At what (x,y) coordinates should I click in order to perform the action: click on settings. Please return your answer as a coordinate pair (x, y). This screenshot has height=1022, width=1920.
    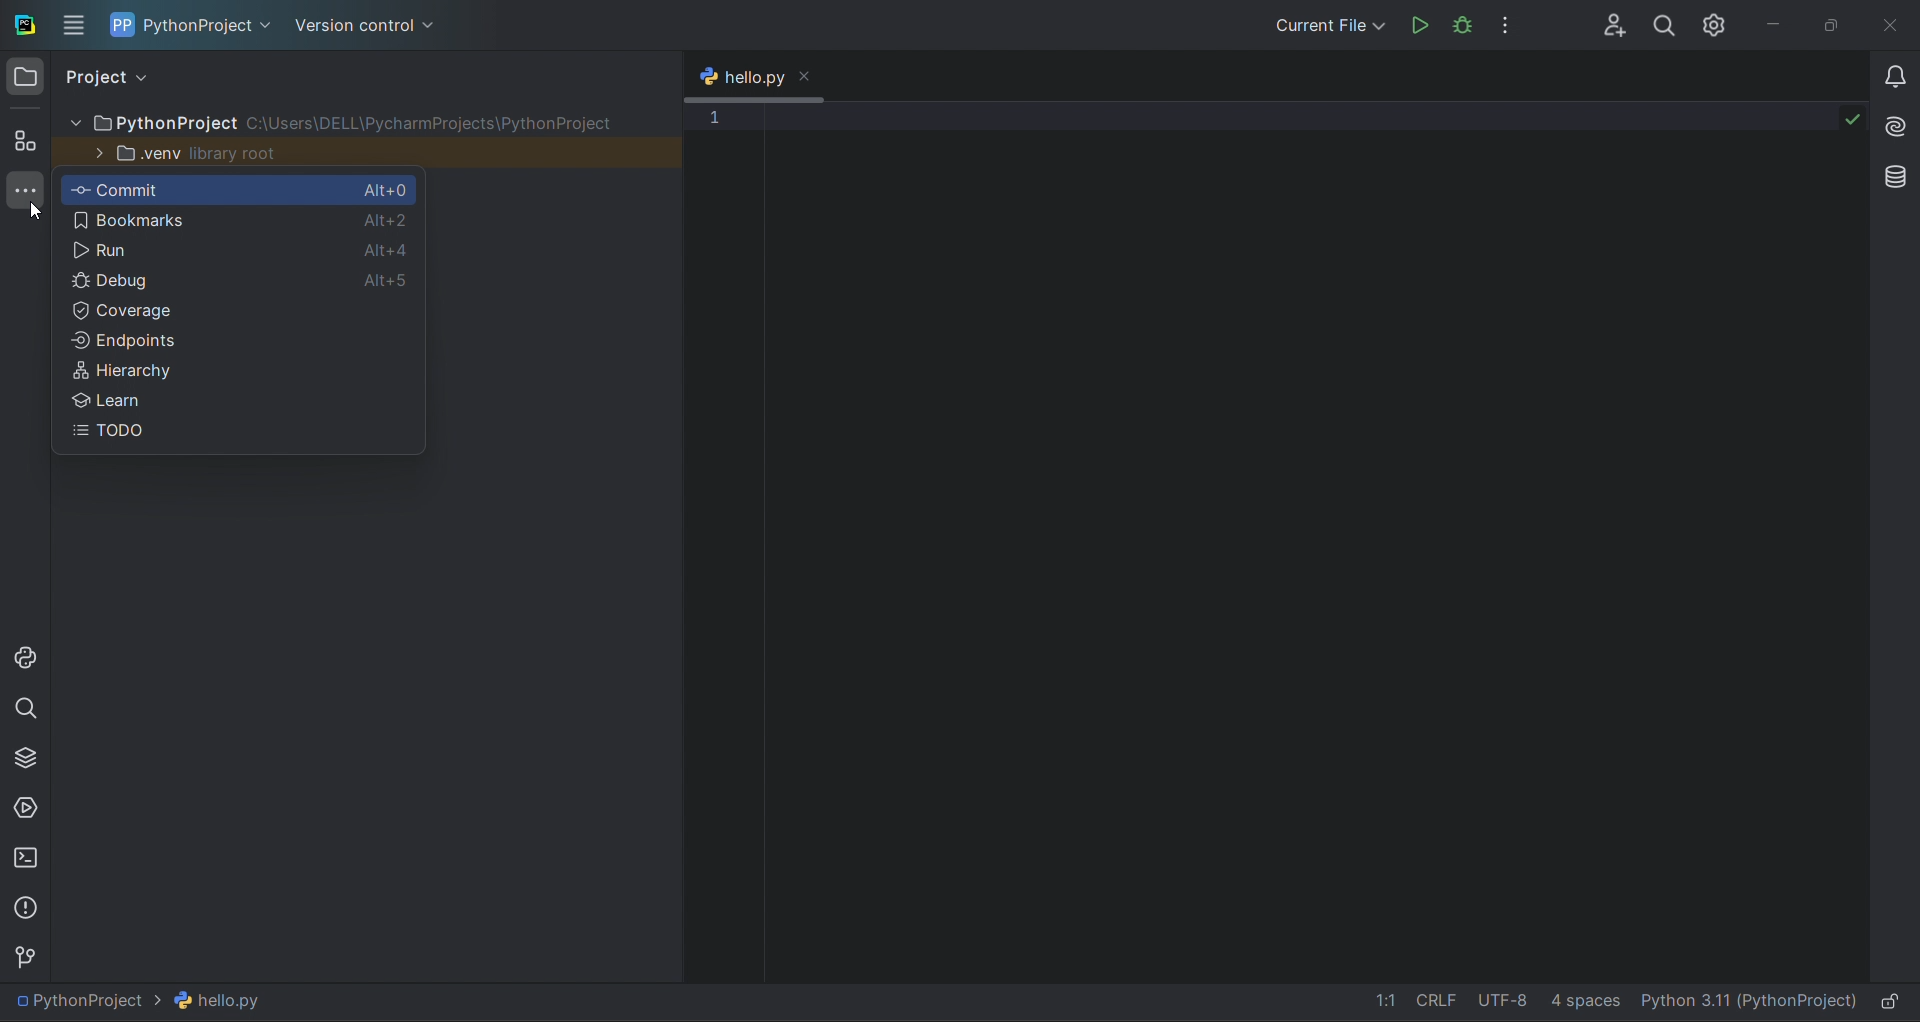
    Looking at the image, I should click on (1717, 26).